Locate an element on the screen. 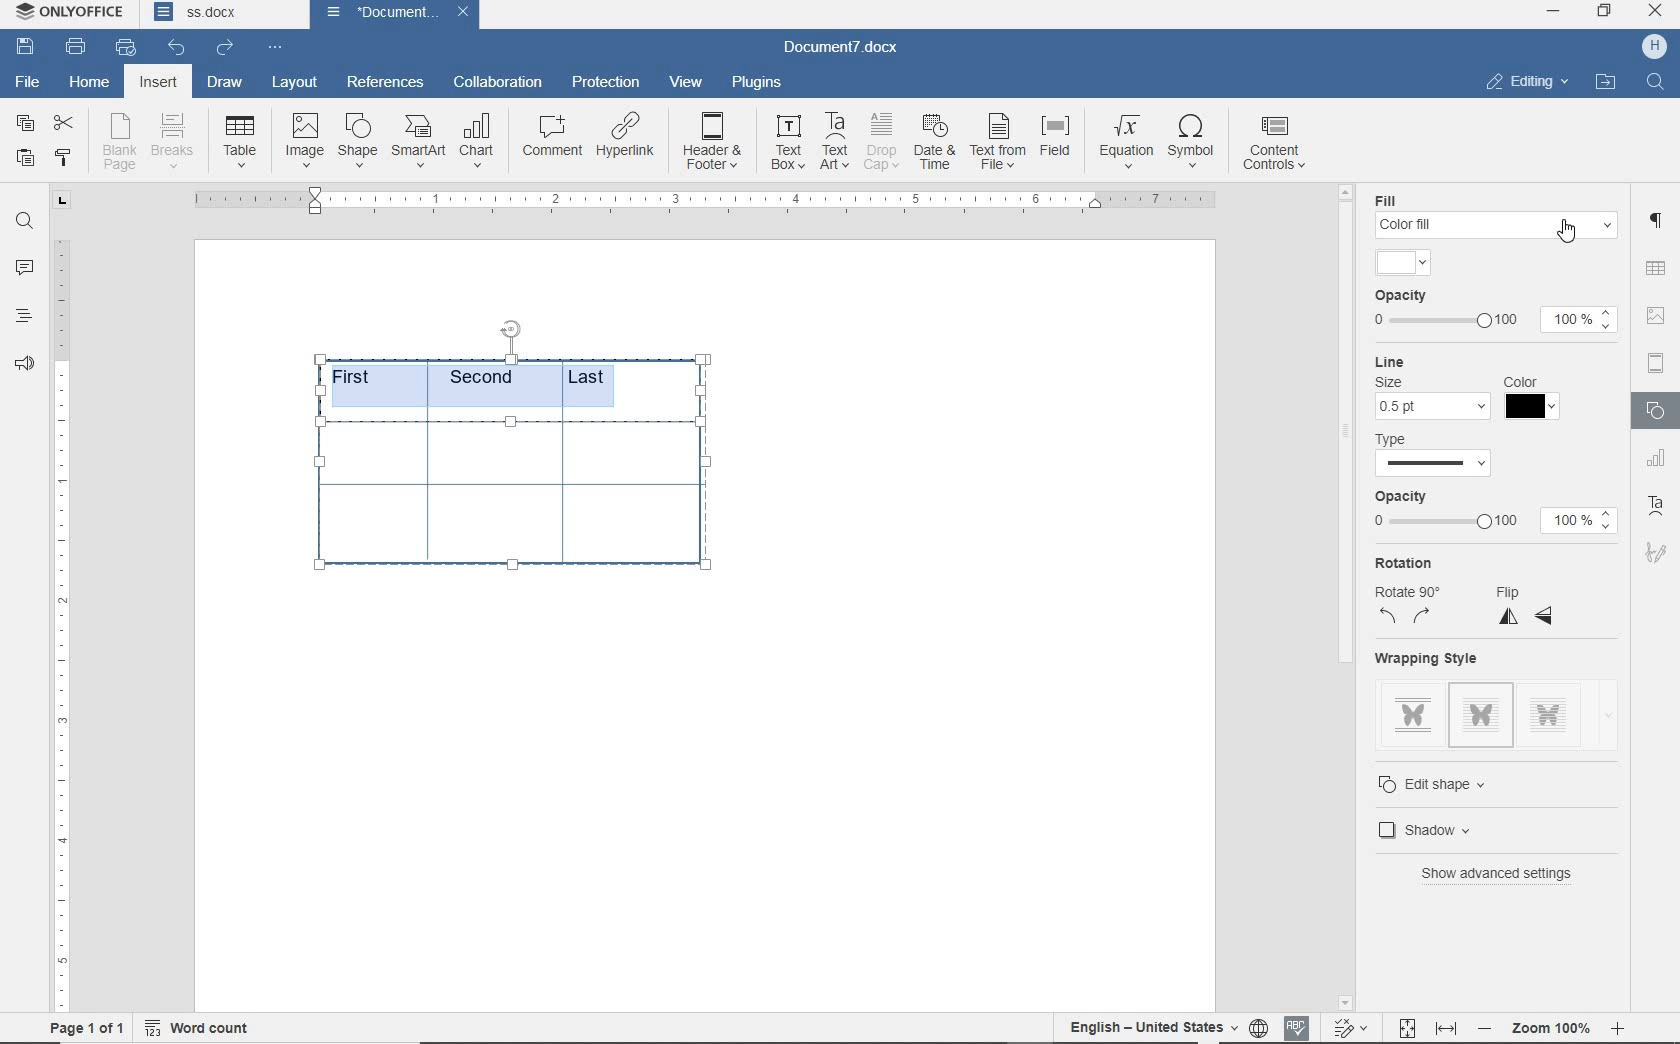 The width and height of the screenshot is (1680, 1044). type is located at coordinates (1402, 438).